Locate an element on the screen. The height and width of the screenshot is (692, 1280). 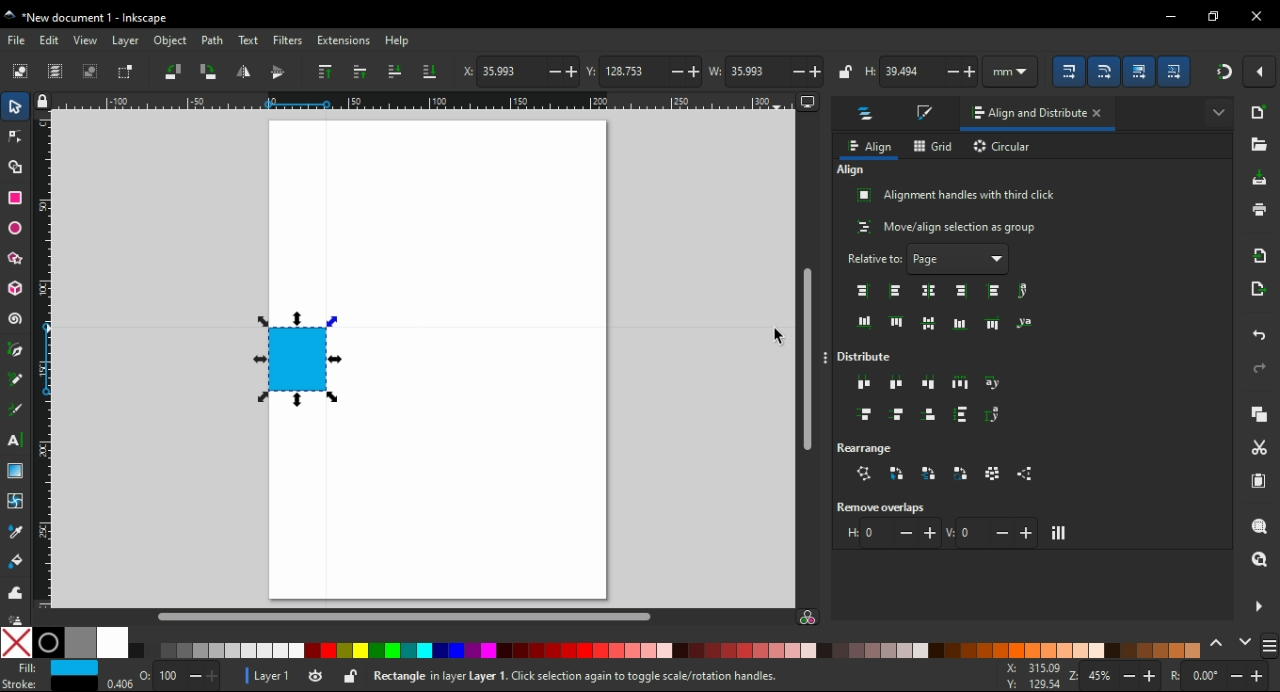
pencil tool is located at coordinates (17, 380).